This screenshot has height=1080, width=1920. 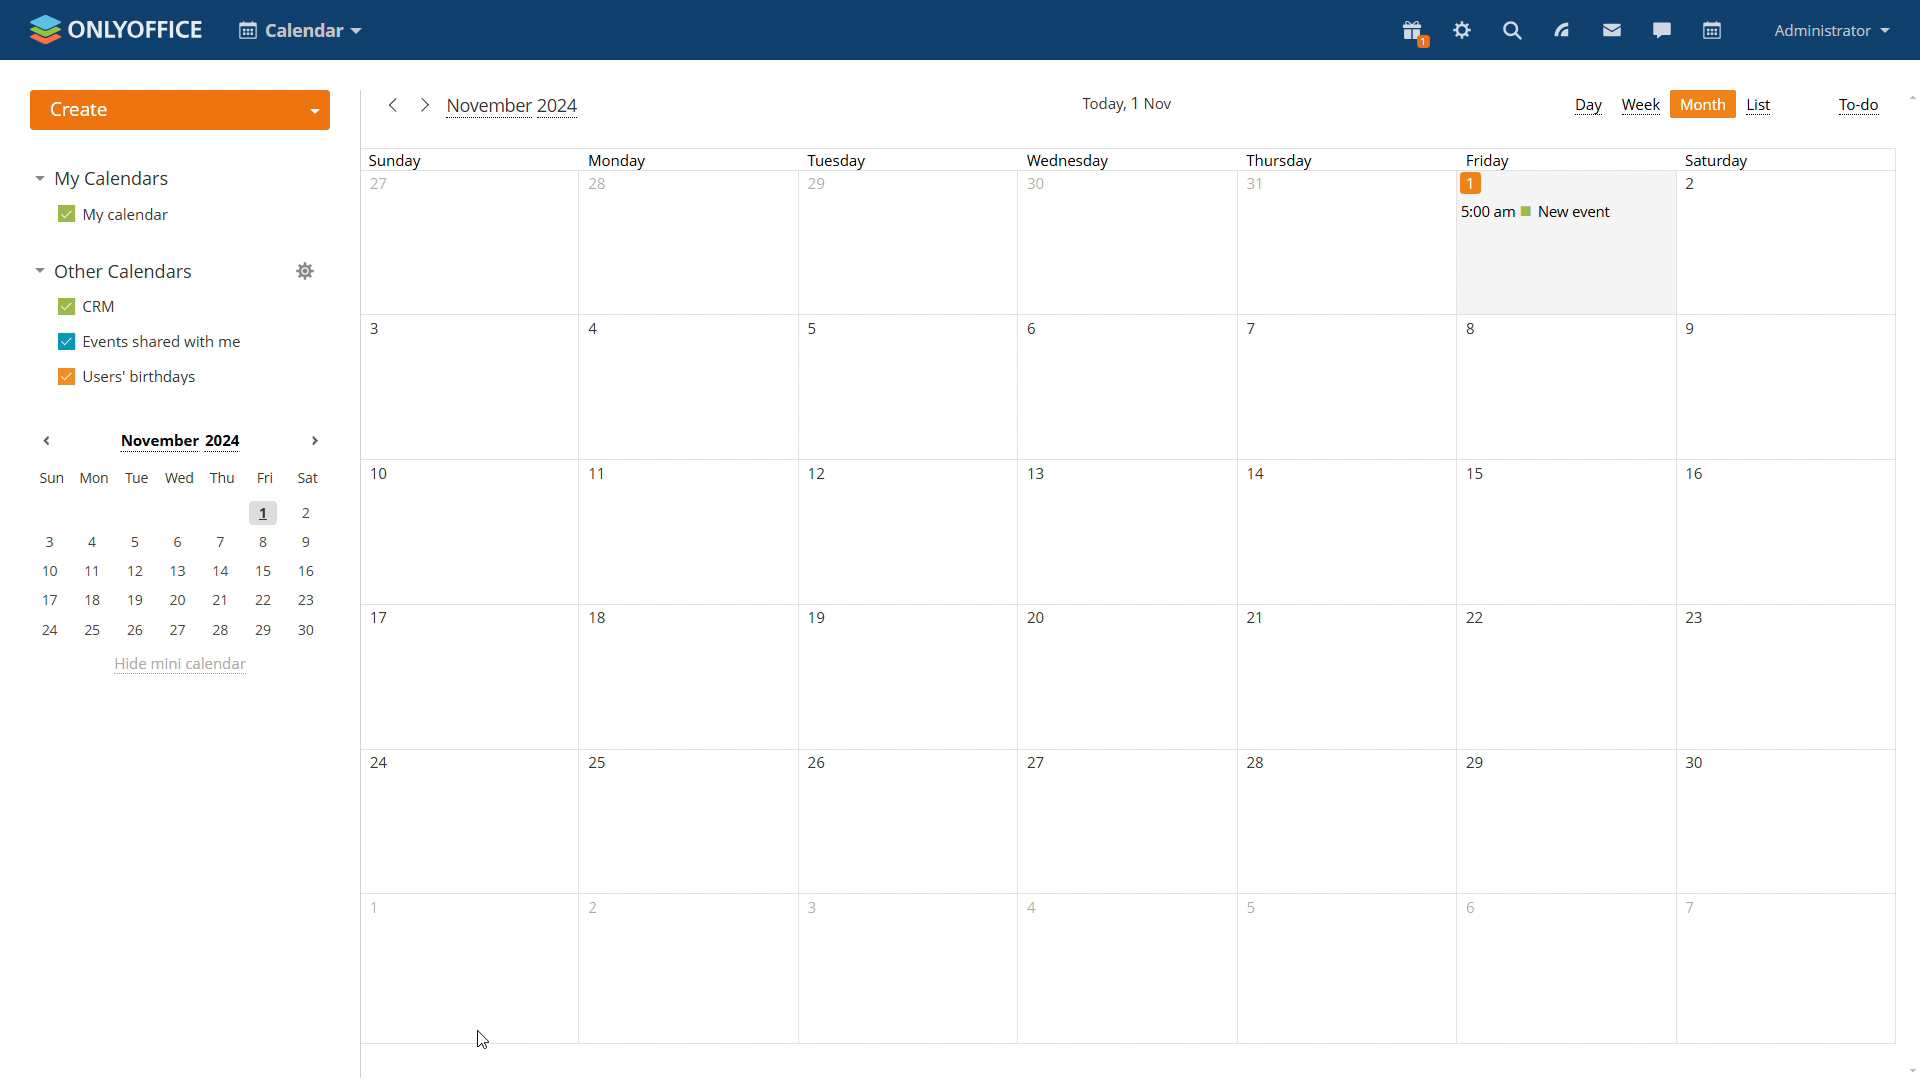 I want to click on current month, so click(x=513, y=108).